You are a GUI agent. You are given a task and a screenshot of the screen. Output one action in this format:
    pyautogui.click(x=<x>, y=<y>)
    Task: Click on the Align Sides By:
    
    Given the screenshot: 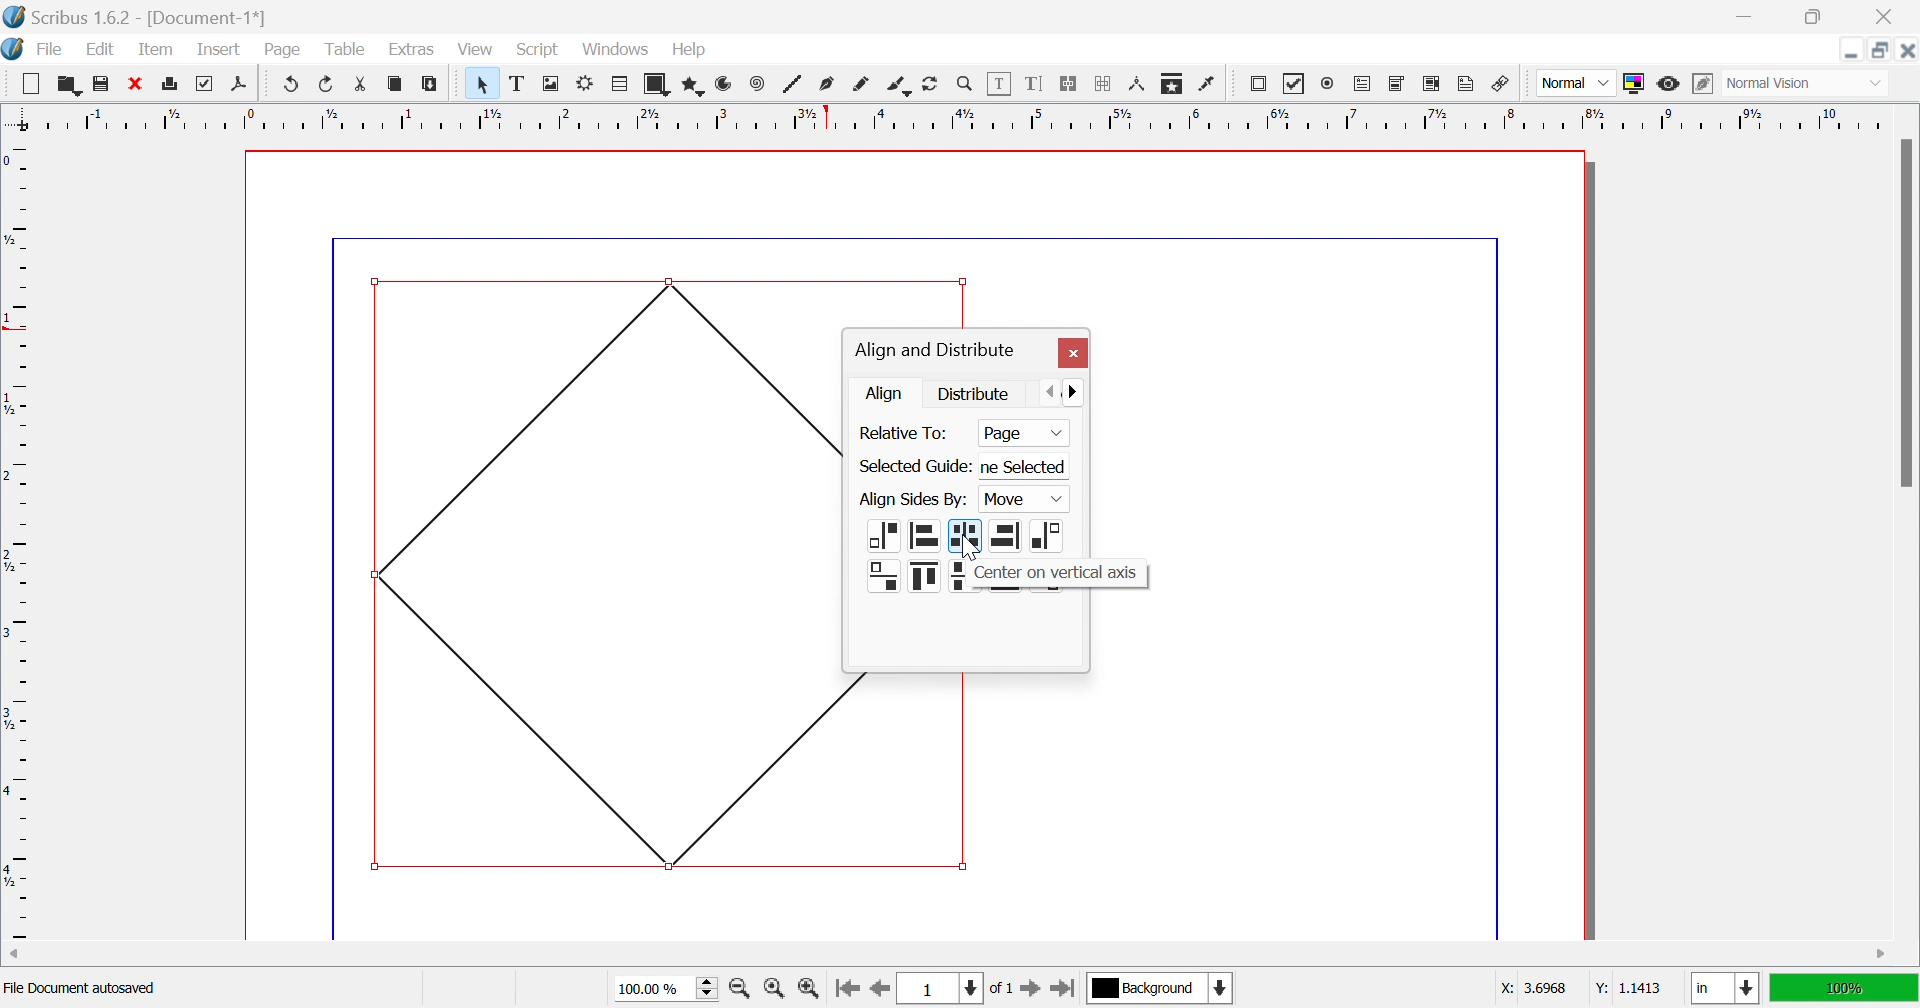 What is the action you would take?
    pyautogui.click(x=913, y=500)
    